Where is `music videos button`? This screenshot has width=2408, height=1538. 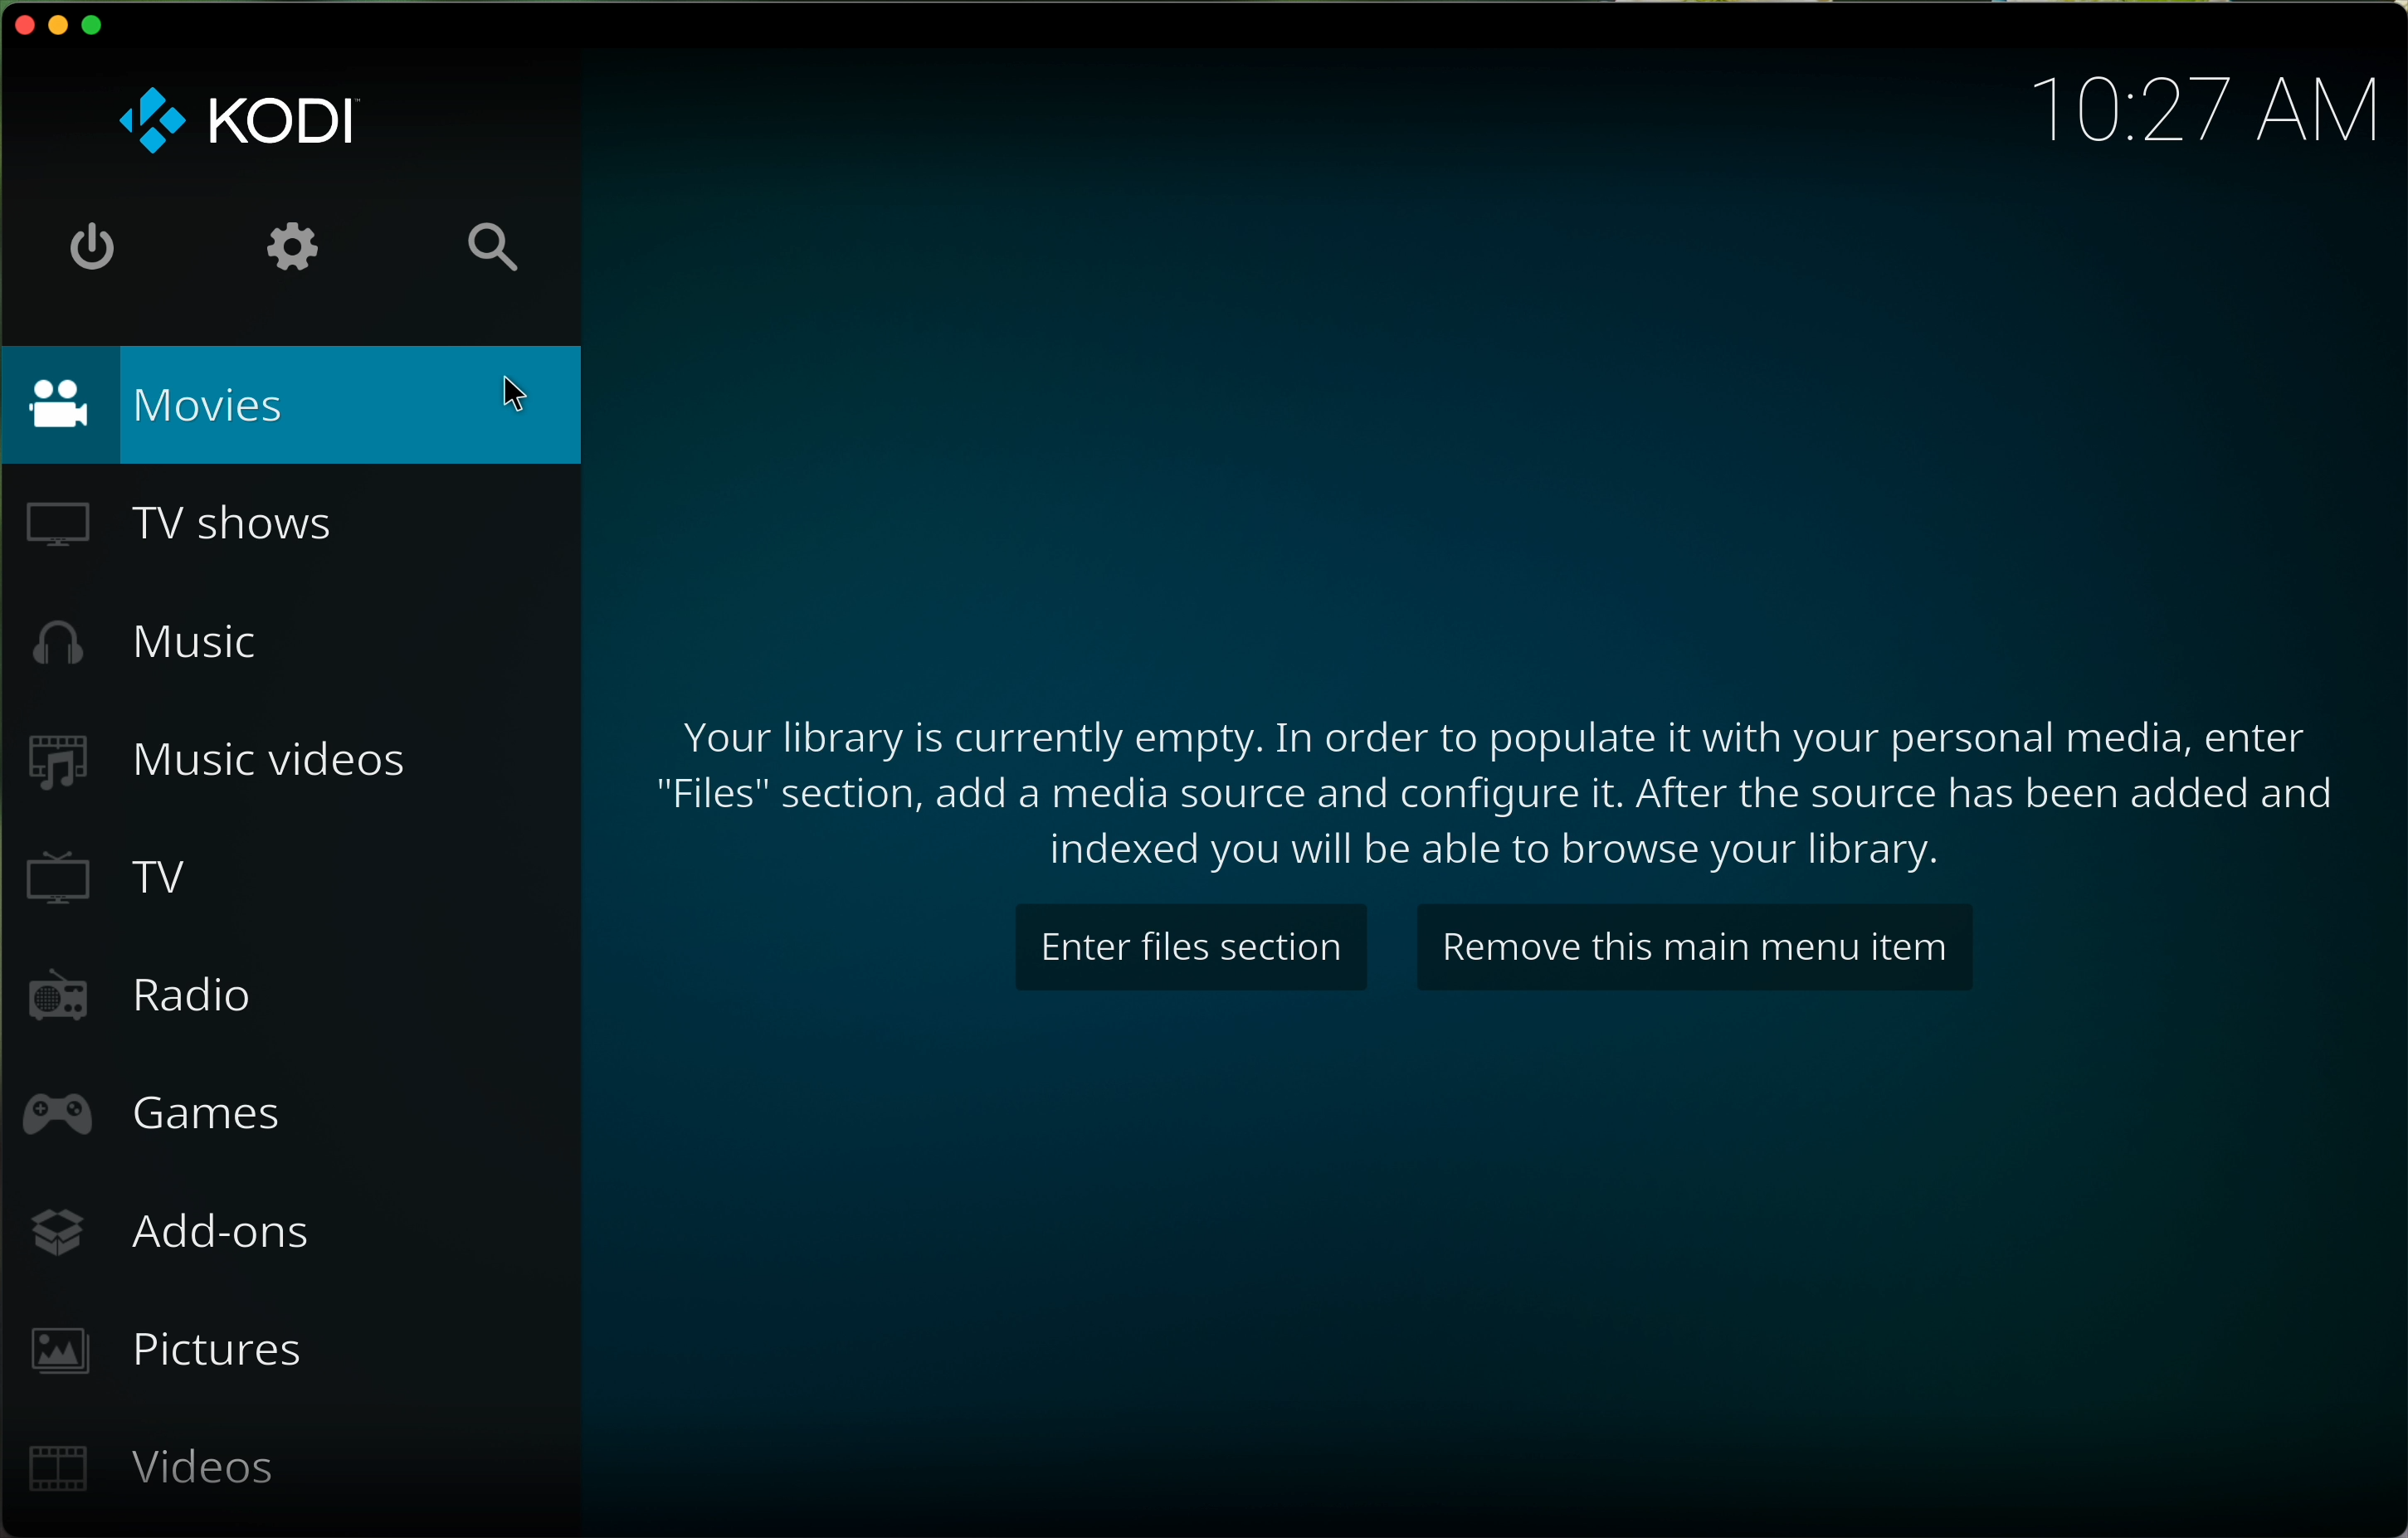 music videos button is located at coordinates (215, 761).